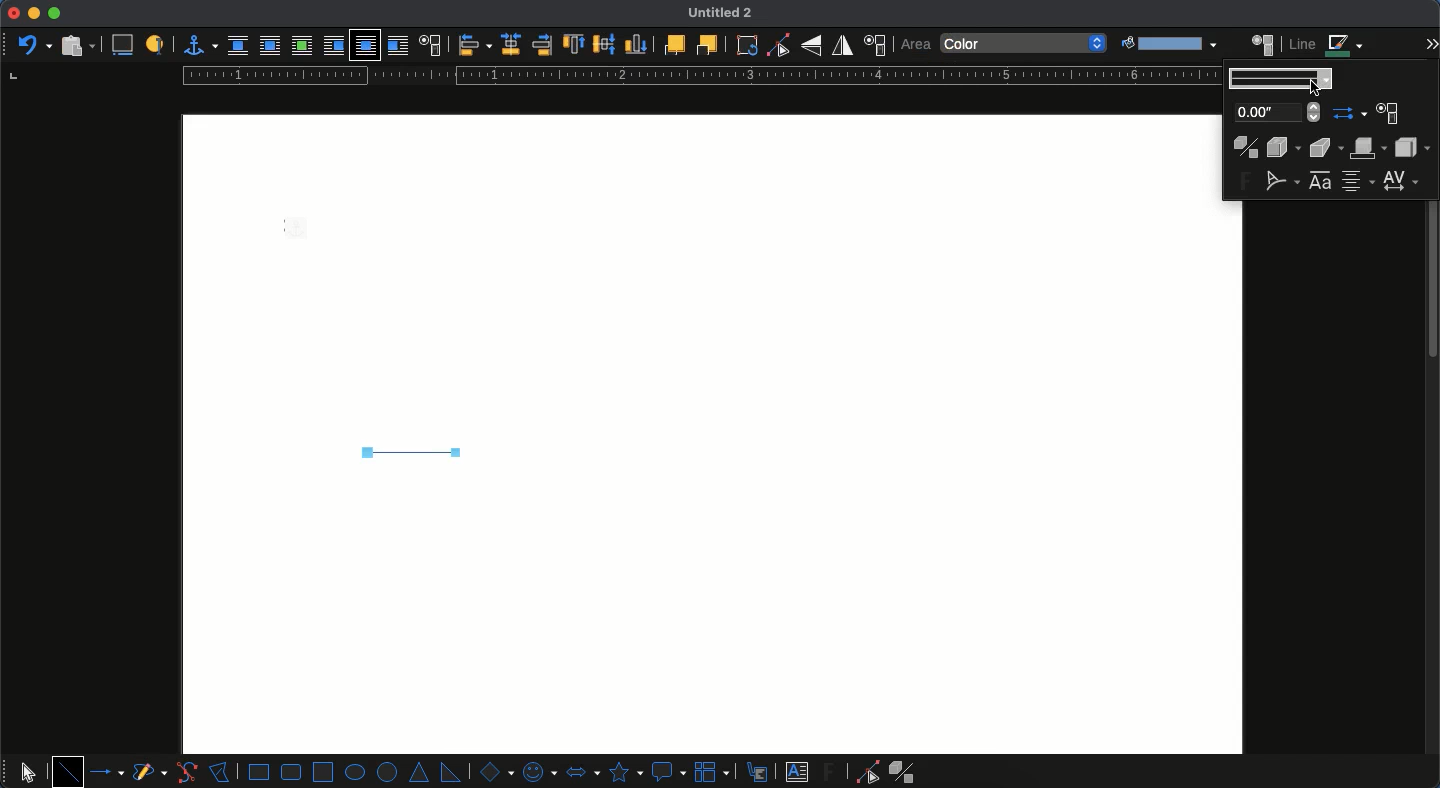  Describe the element at coordinates (705, 44) in the screenshot. I see `back one` at that location.